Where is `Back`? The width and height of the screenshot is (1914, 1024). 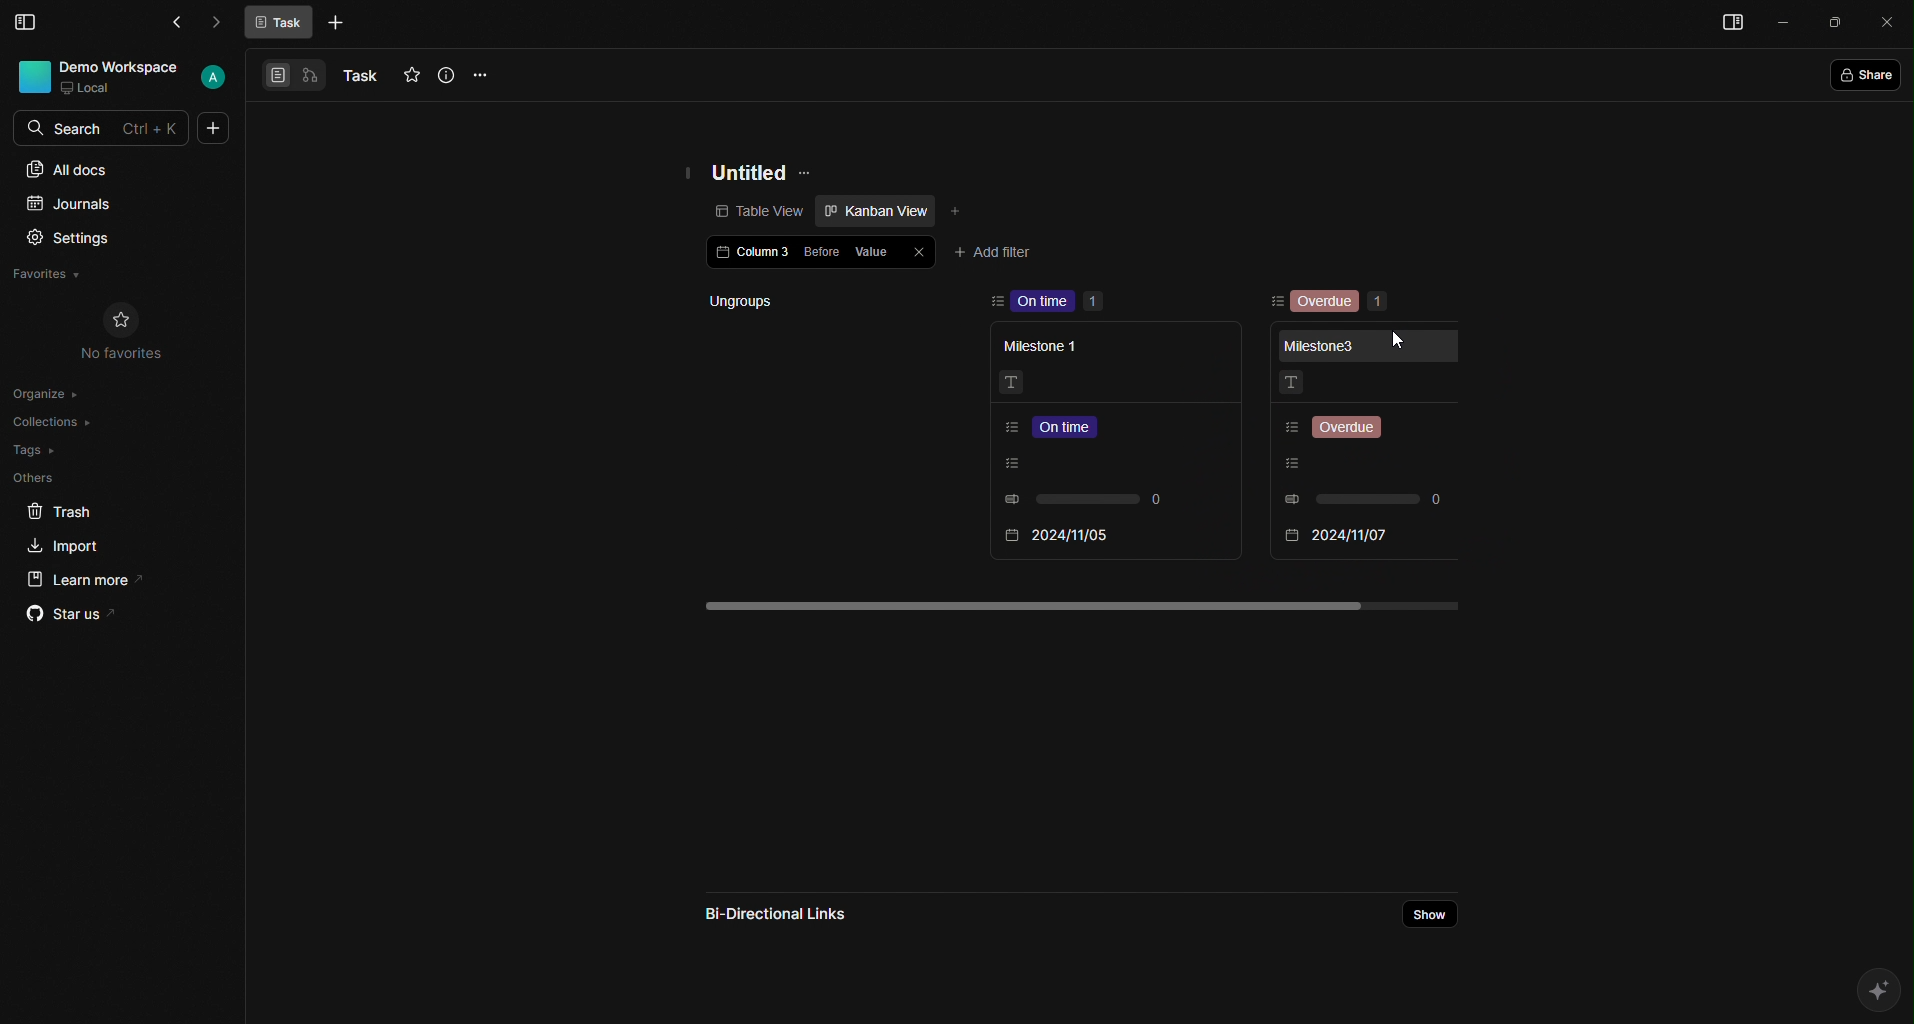 Back is located at coordinates (183, 21).